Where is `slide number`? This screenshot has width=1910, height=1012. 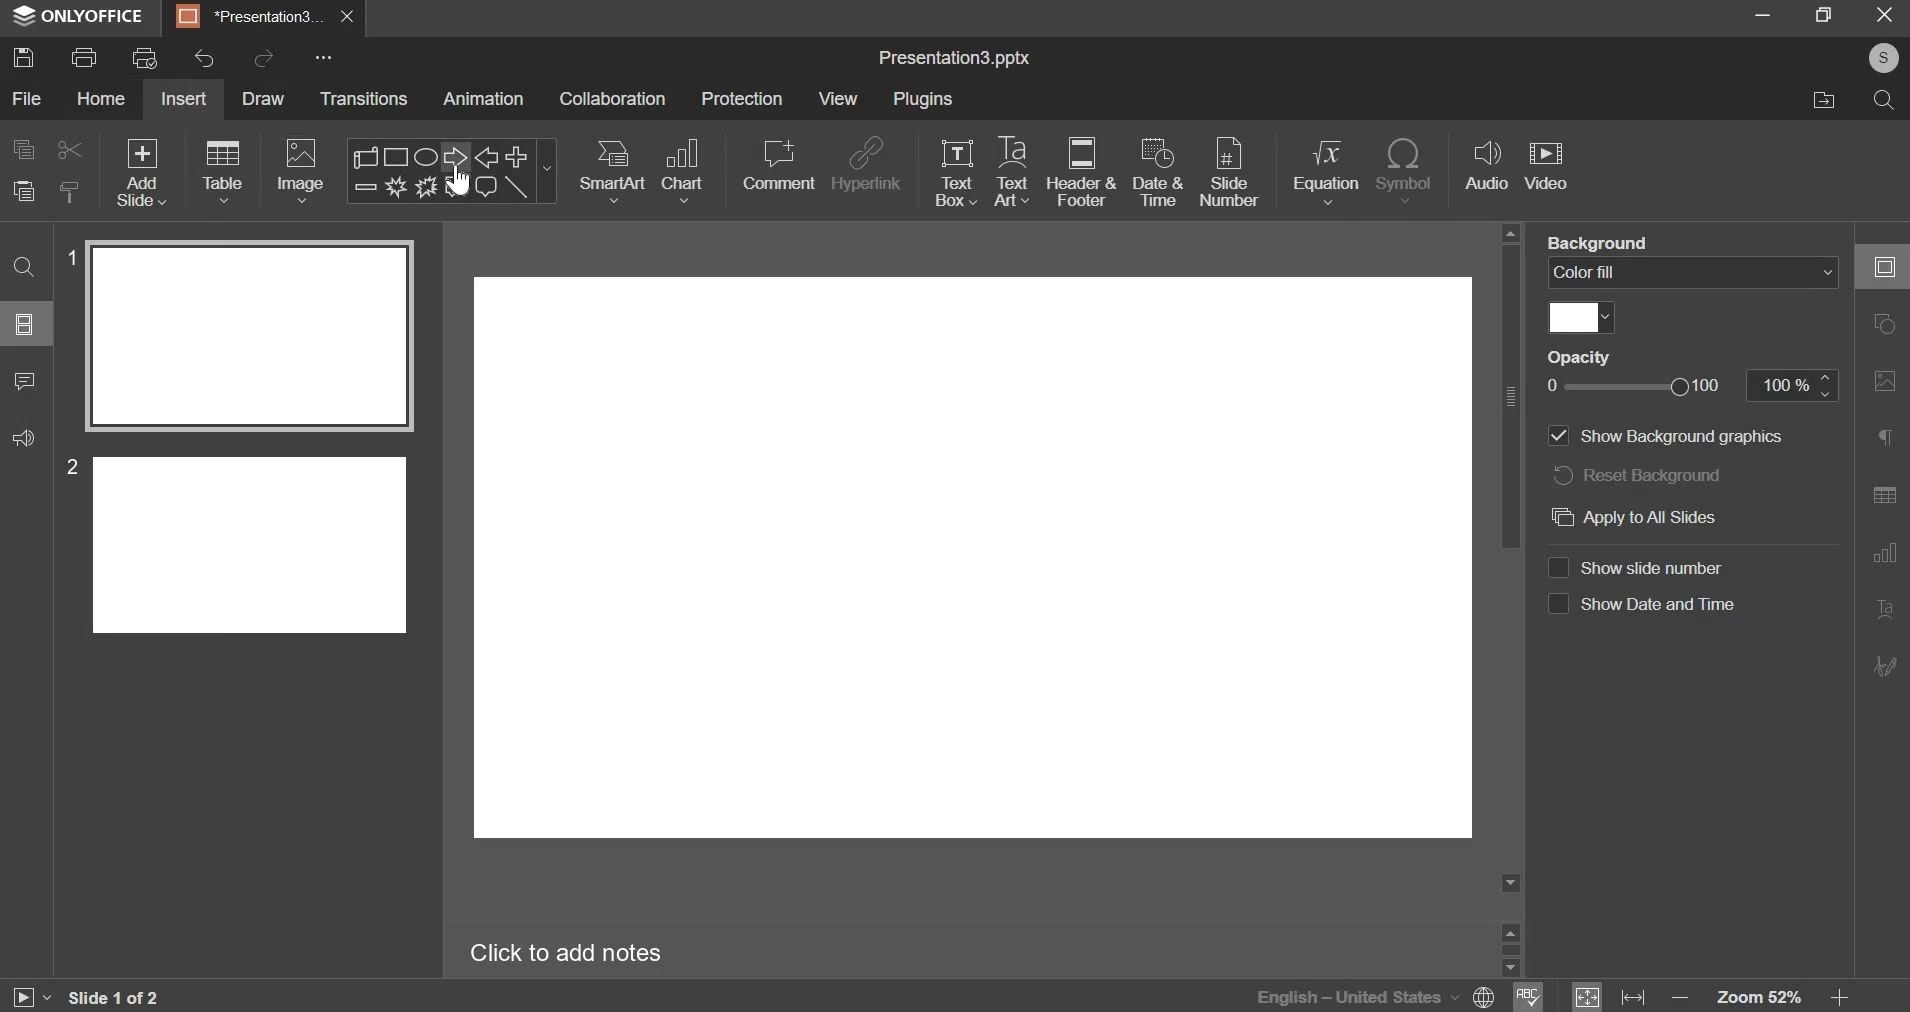 slide number is located at coordinates (68, 255).